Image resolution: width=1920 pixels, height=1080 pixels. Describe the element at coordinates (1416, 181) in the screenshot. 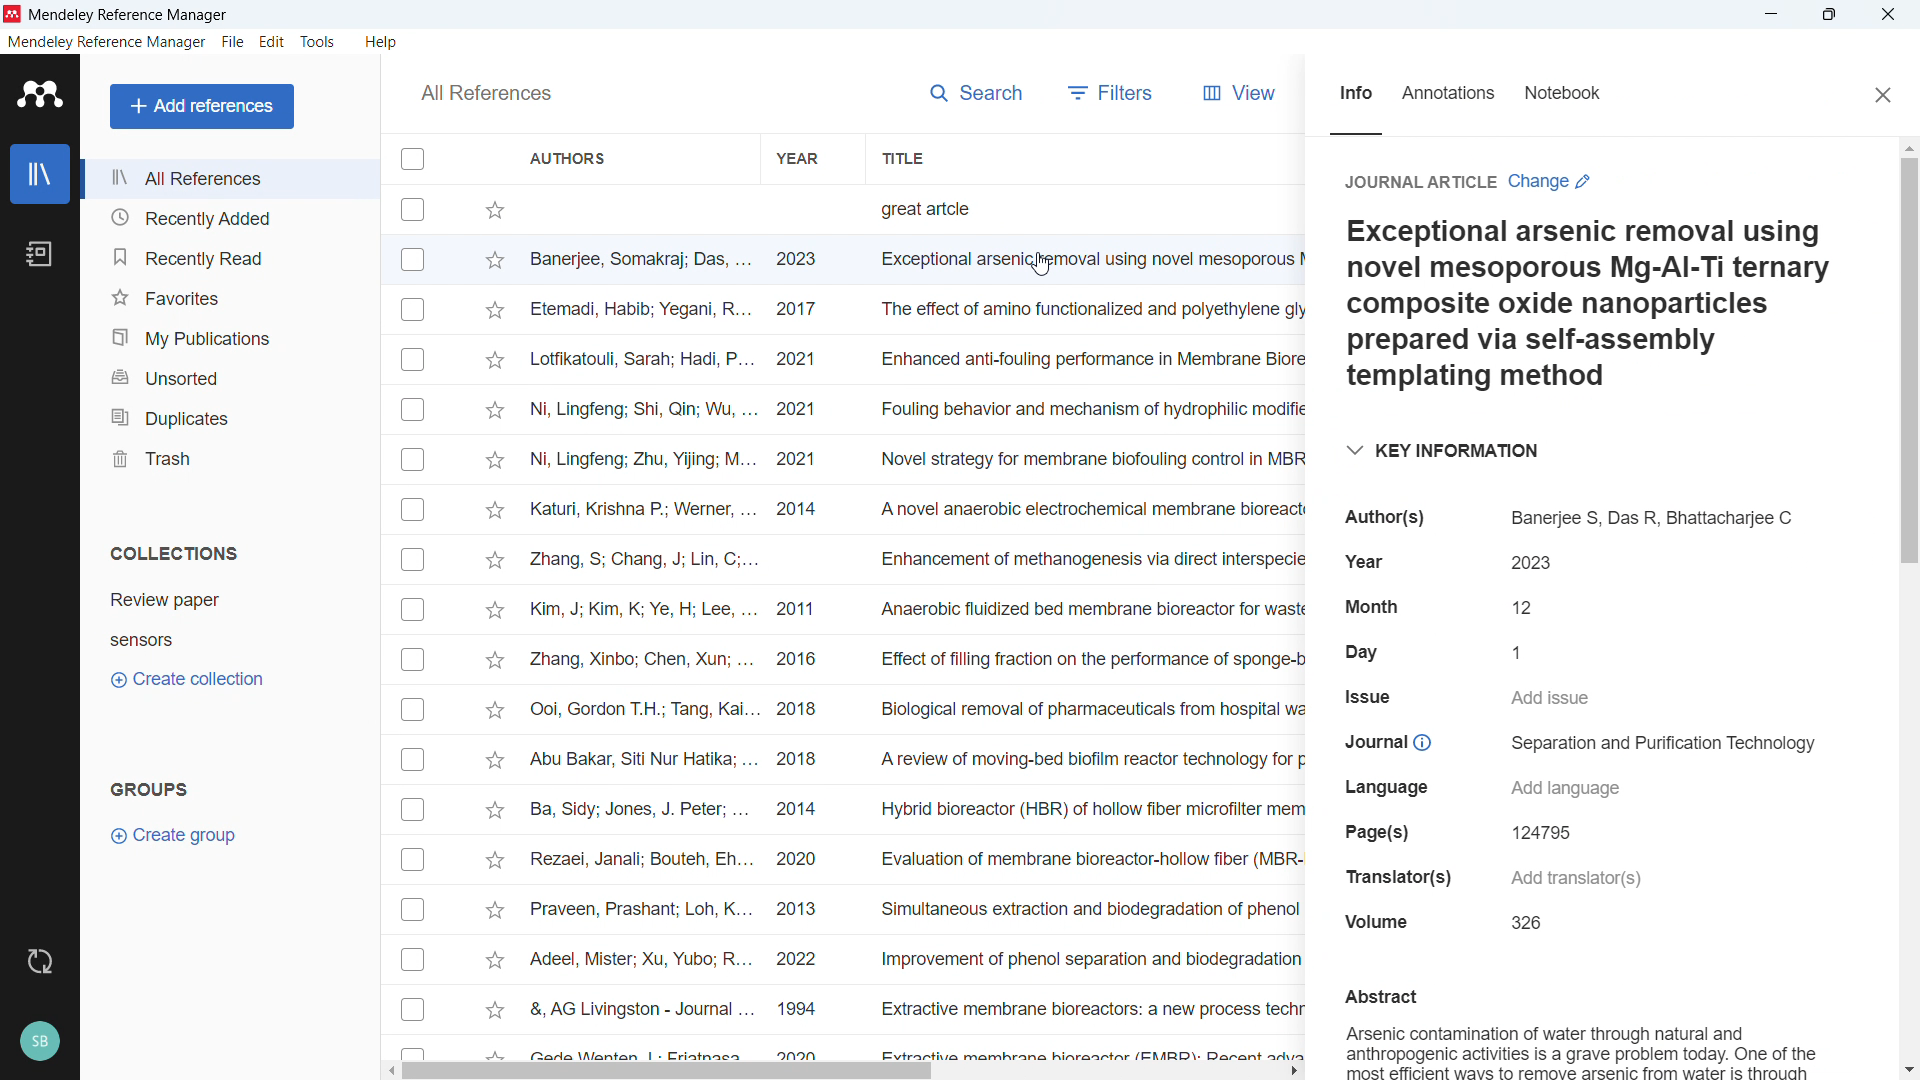

I see `Journal article ` at that location.